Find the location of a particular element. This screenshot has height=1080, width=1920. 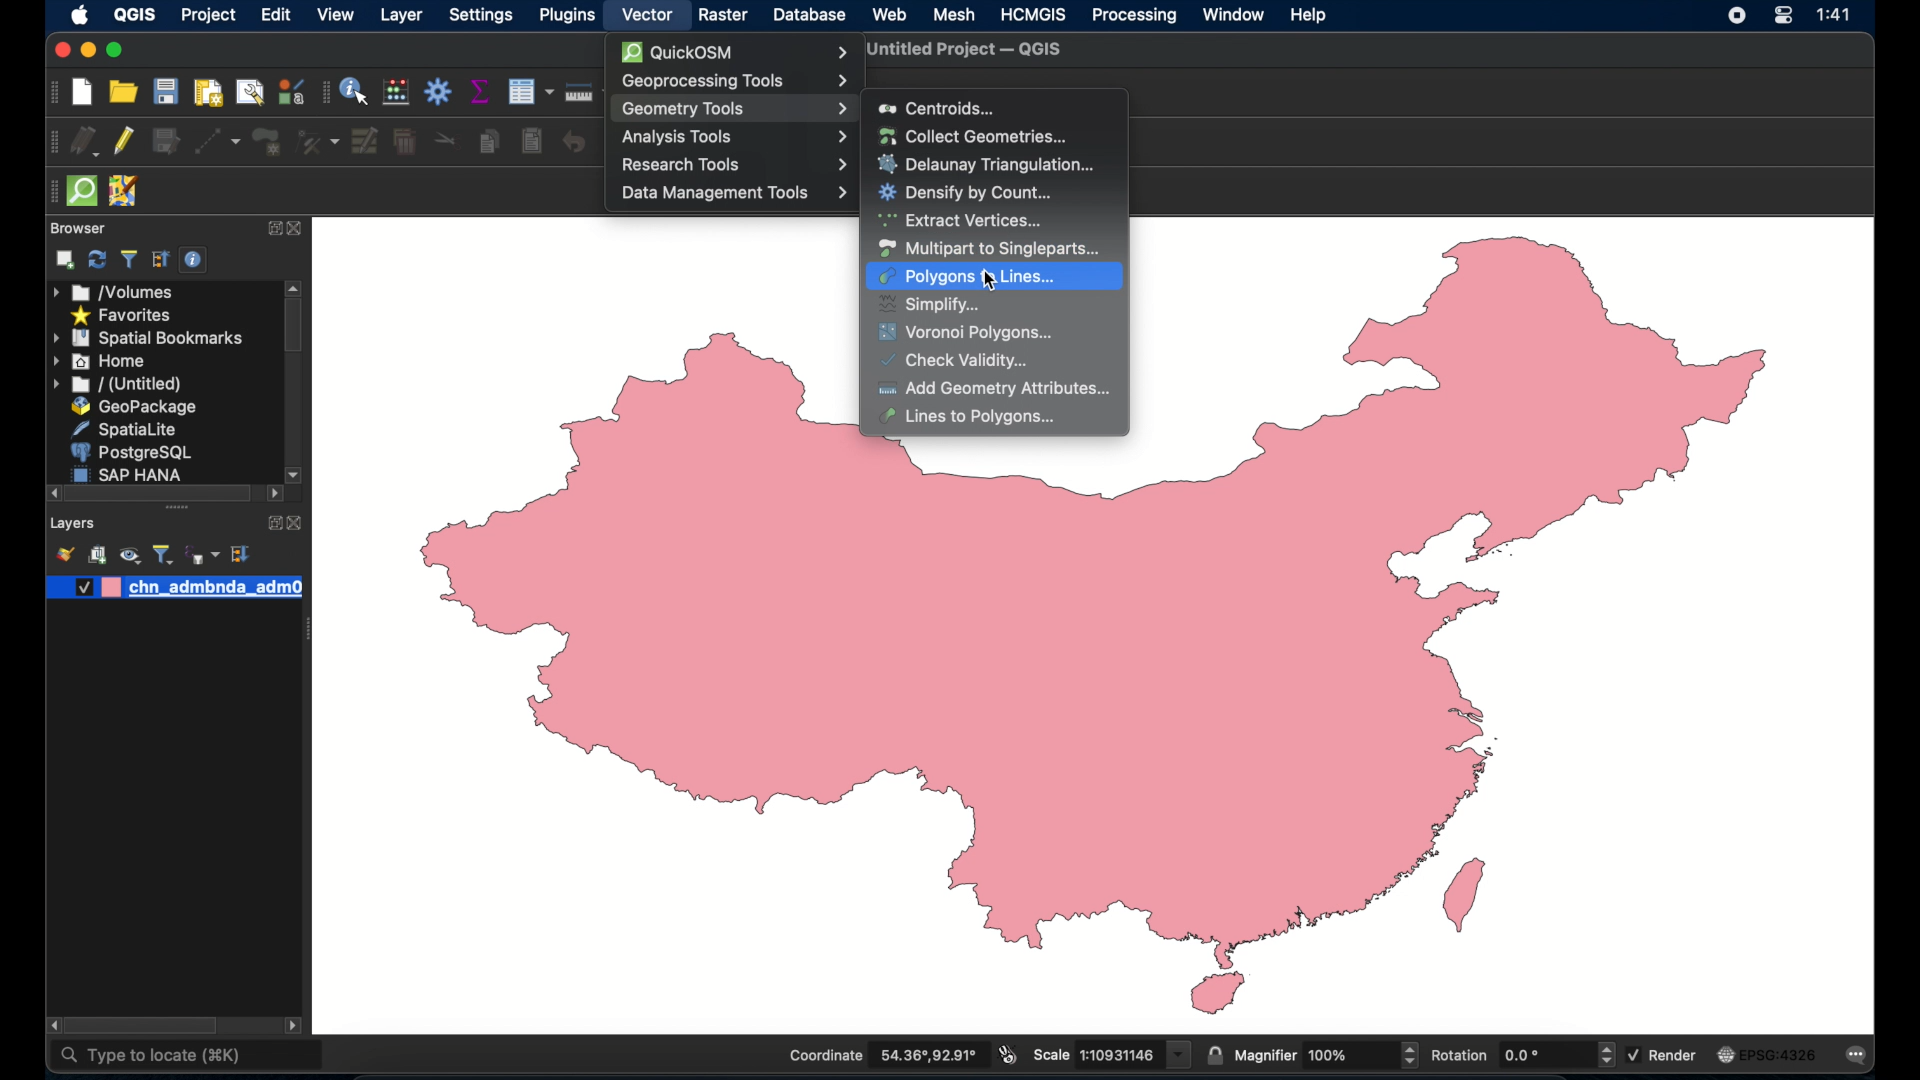

vertex tool is located at coordinates (318, 142).